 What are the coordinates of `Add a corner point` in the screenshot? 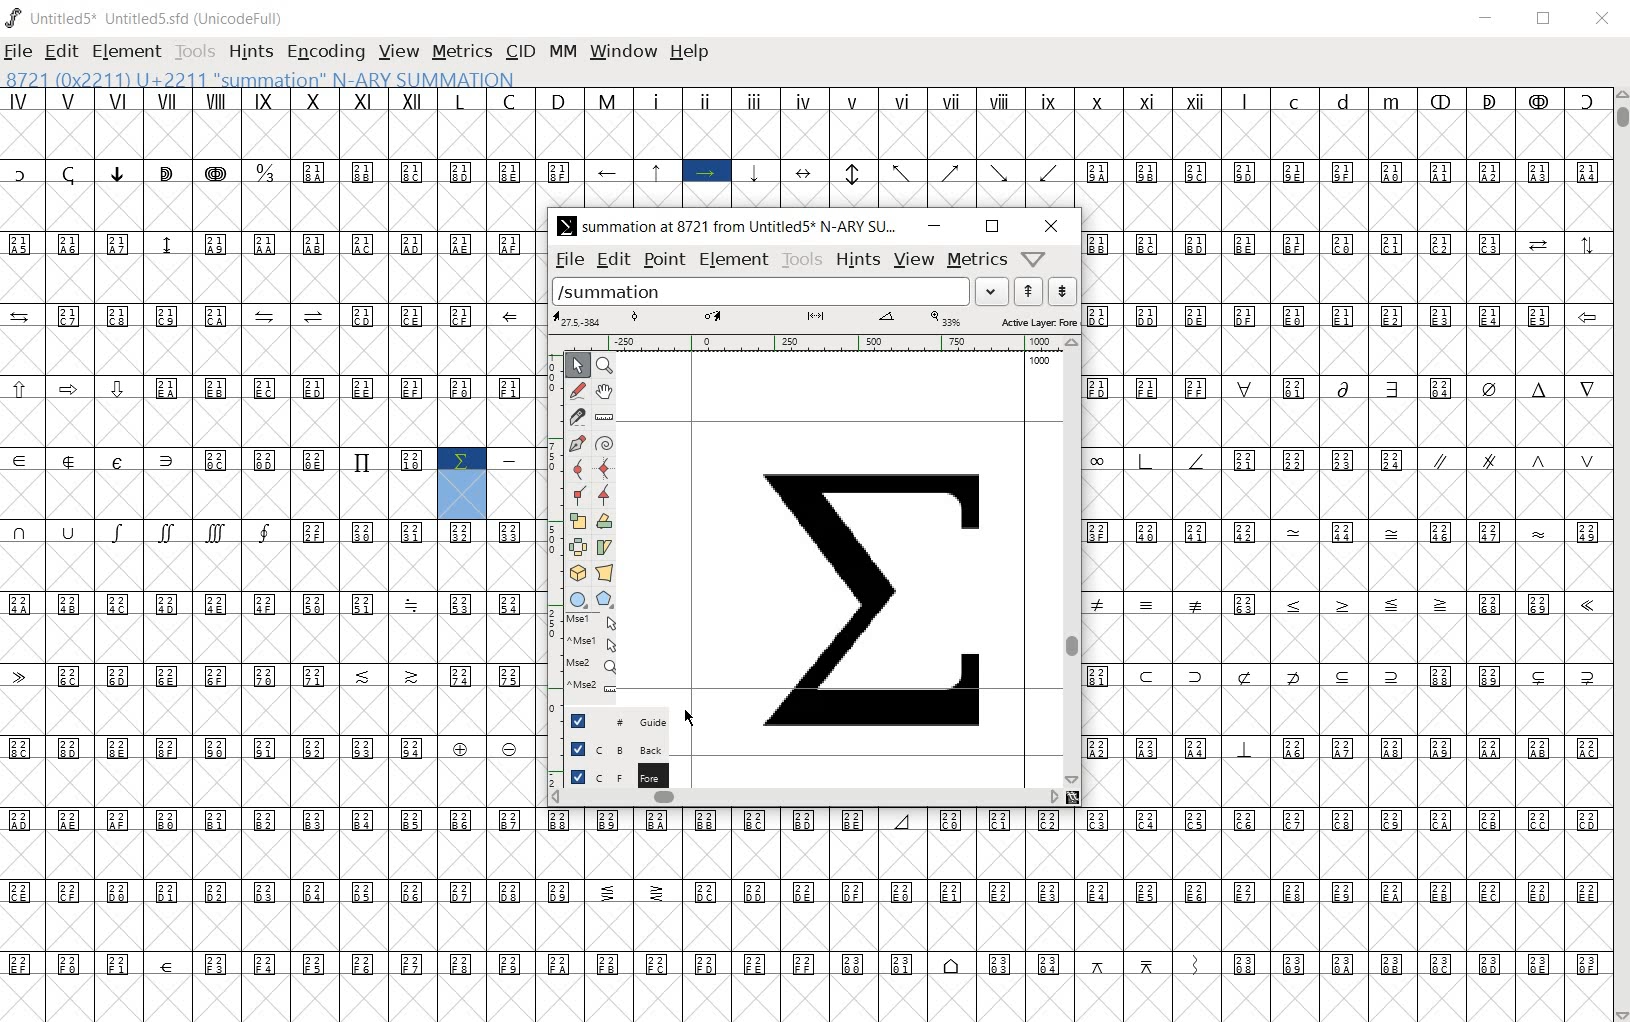 It's located at (577, 494).